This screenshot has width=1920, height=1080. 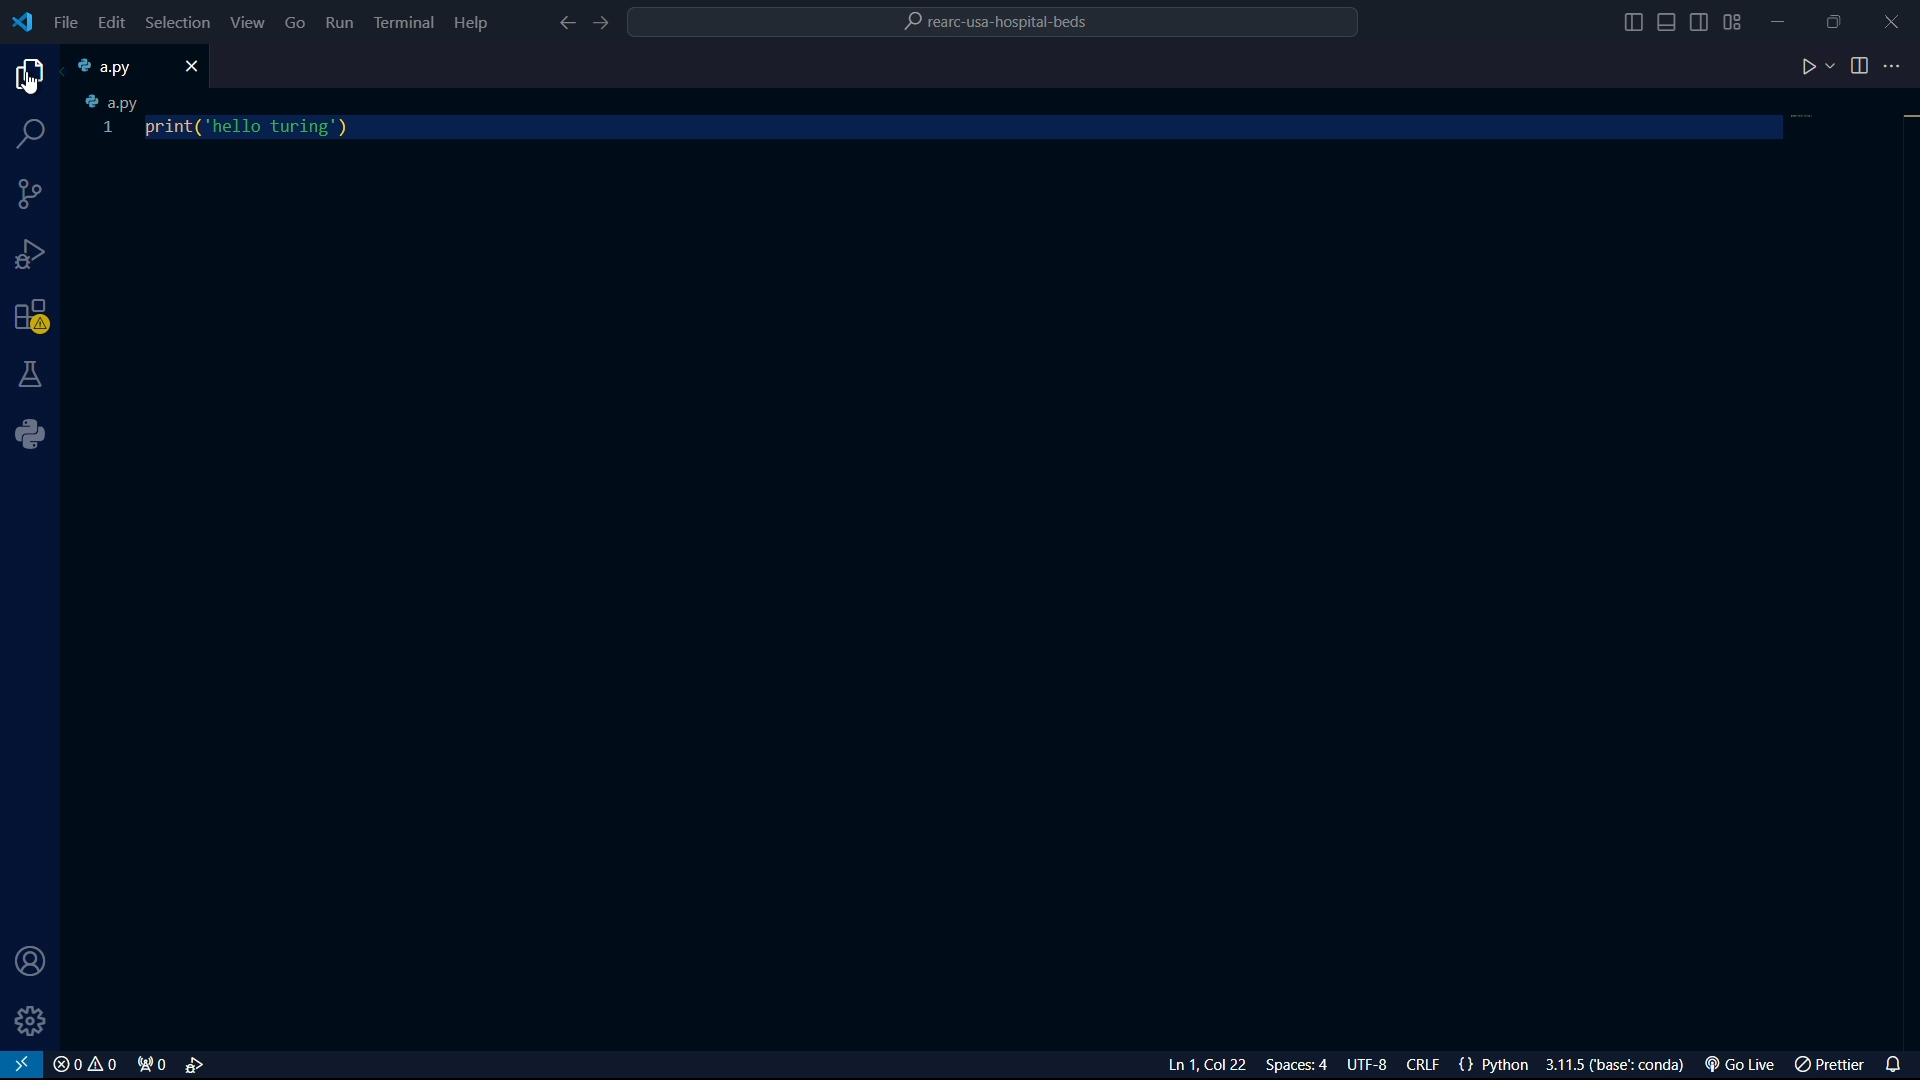 What do you see at coordinates (65, 23) in the screenshot?
I see `file menu` at bounding box center [65, 23].